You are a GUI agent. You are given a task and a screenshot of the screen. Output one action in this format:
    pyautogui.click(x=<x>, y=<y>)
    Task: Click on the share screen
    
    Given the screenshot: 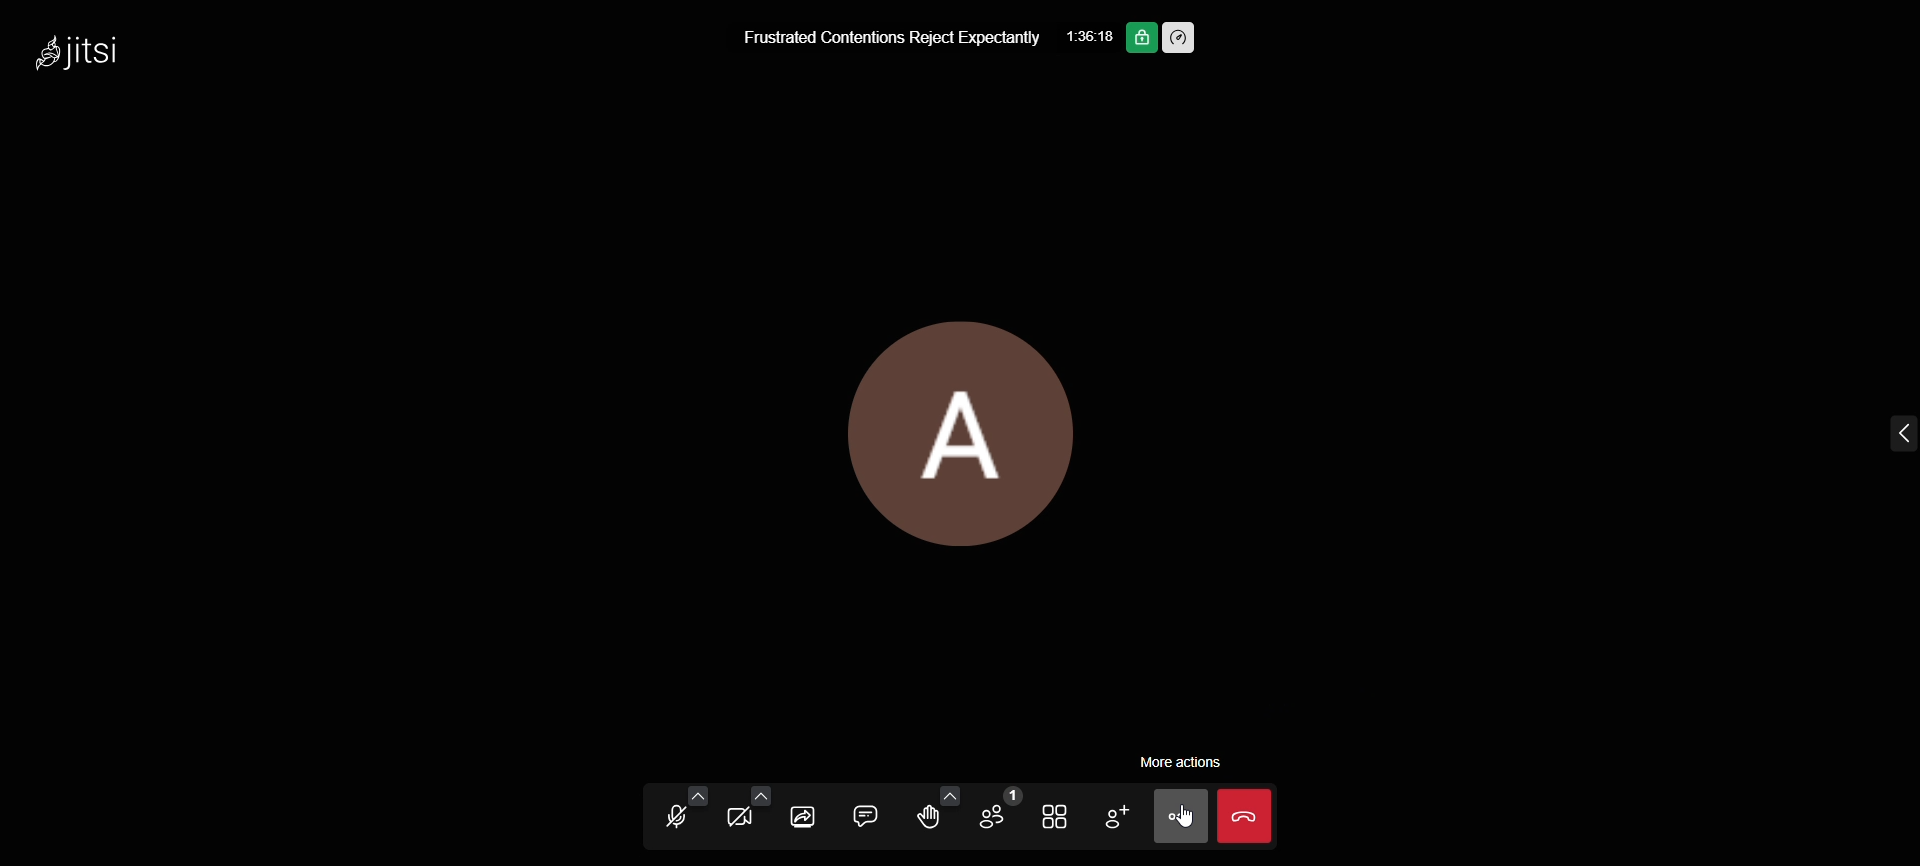 What is the action you would take?
    pyautogui.click(x=803, y=812)
    